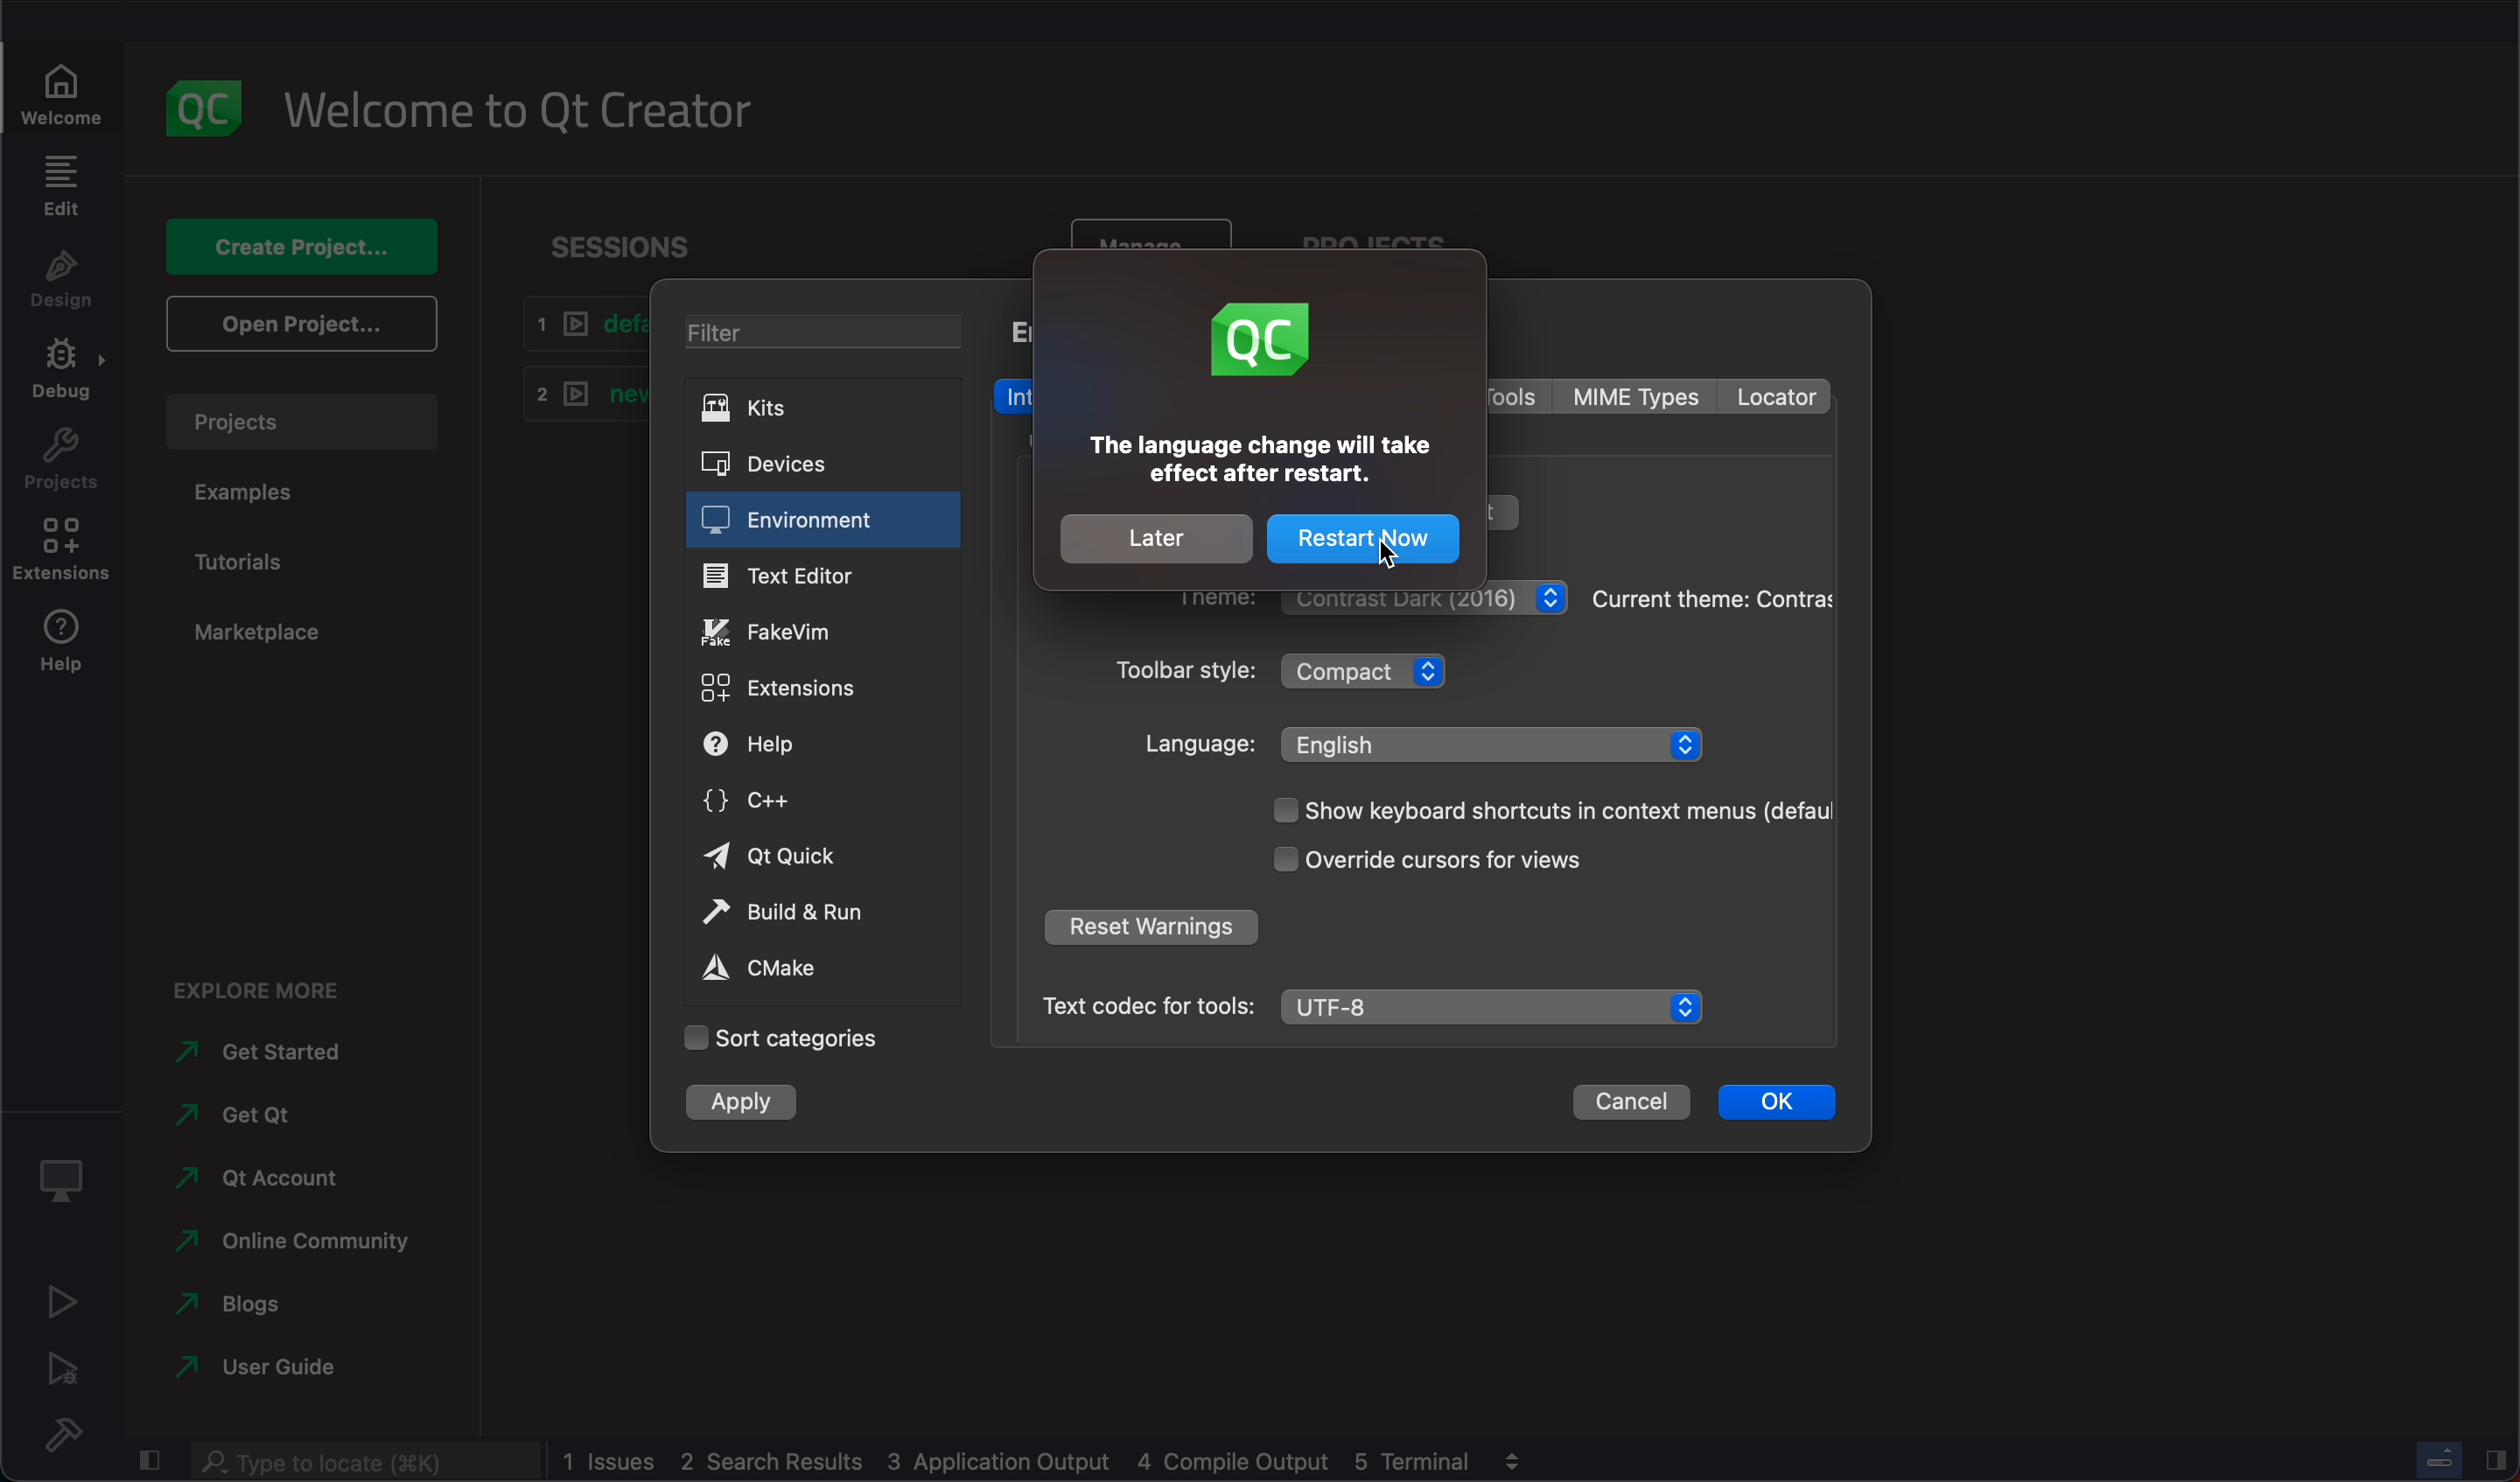 Image resolution: width=2520 pixels, height=1482 pixels. What do you see at coordinates (61, 1369) in the screenshot?
I see `run debug` at bounding box center [61, 1369].